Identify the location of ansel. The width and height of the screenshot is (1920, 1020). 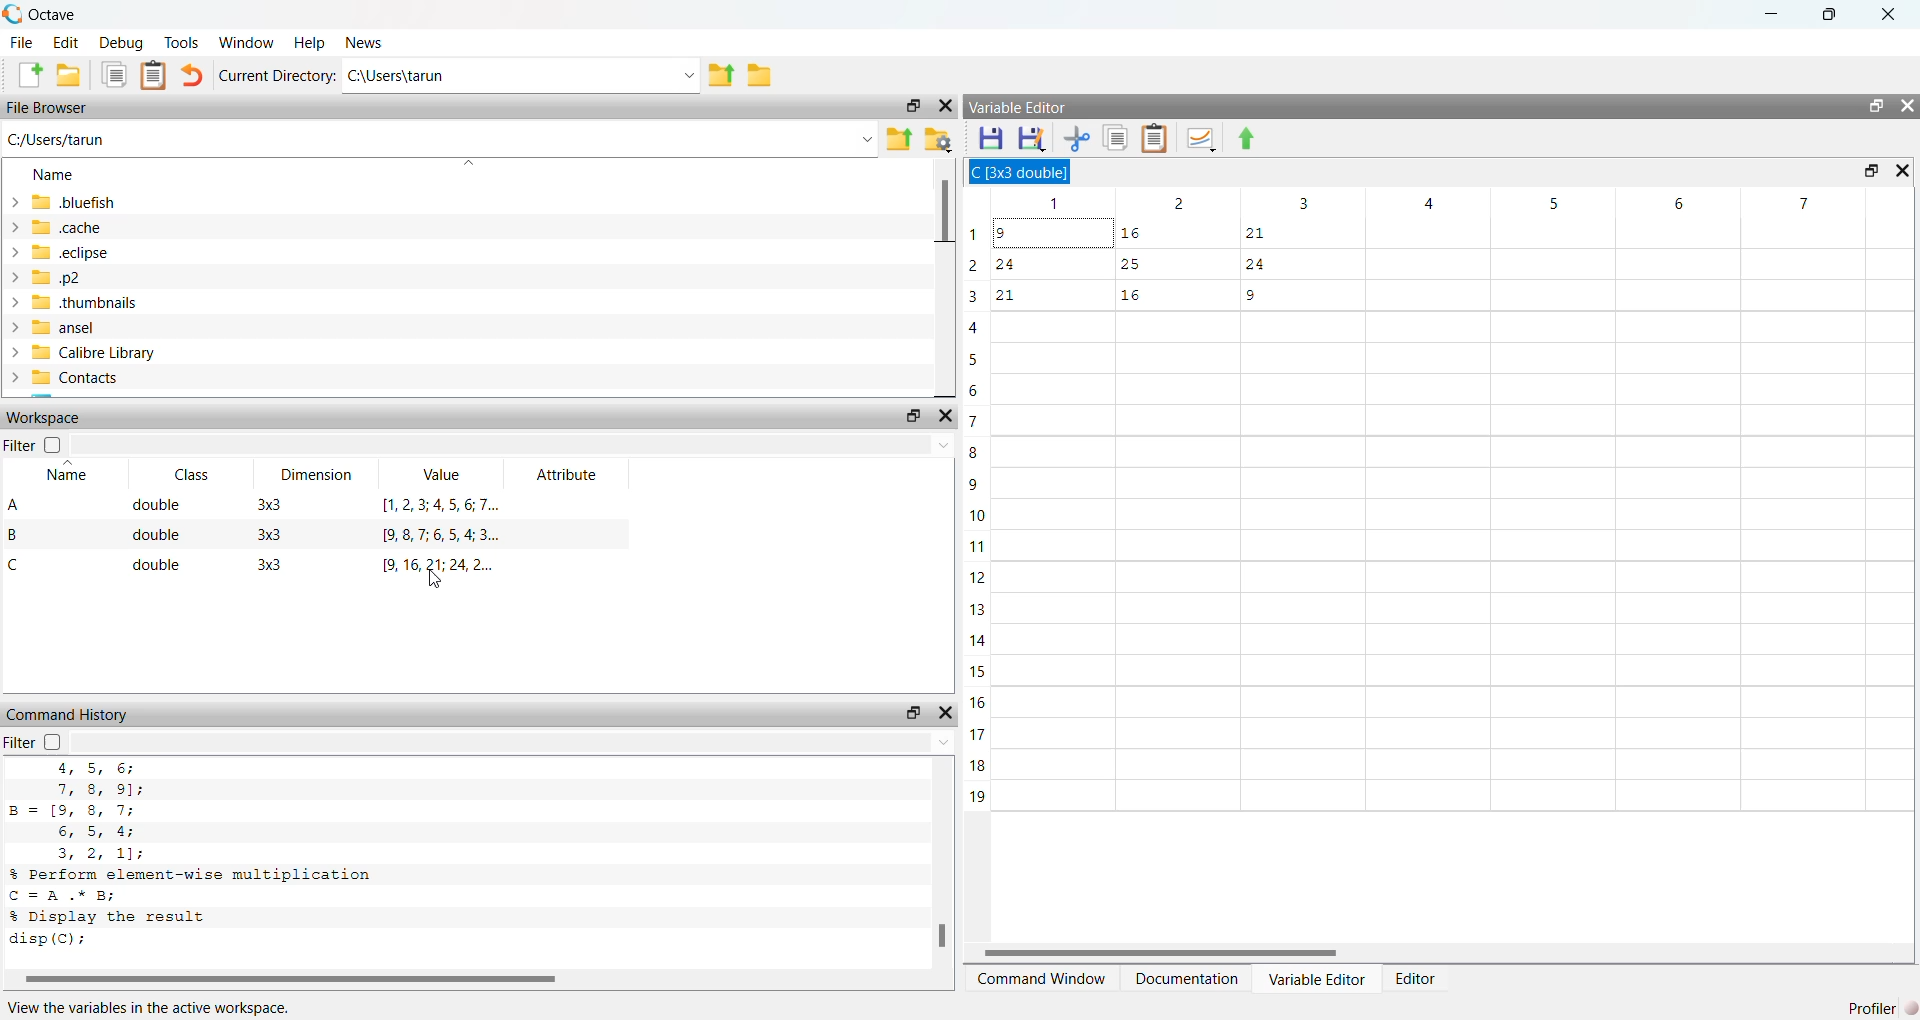
(51, 328).